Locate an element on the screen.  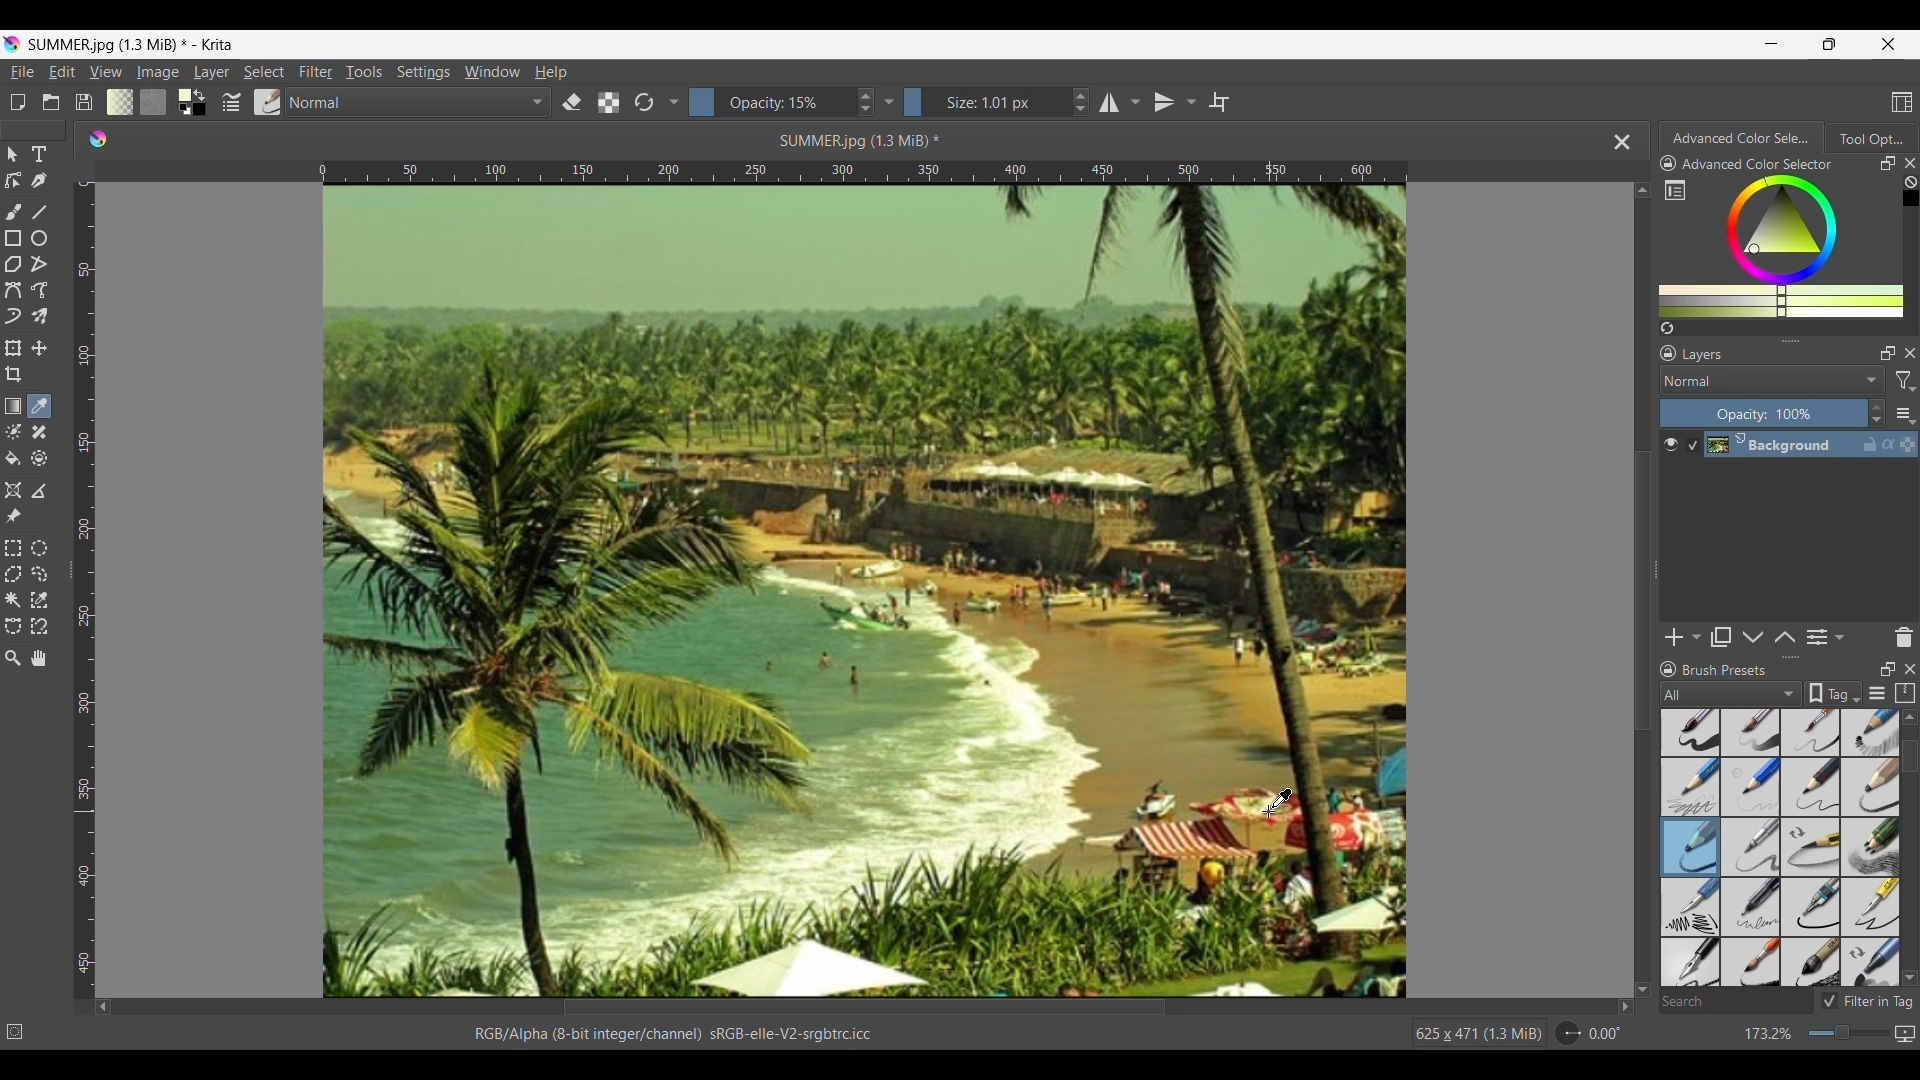
Ellipse tool is located at coordinates (38, 238).